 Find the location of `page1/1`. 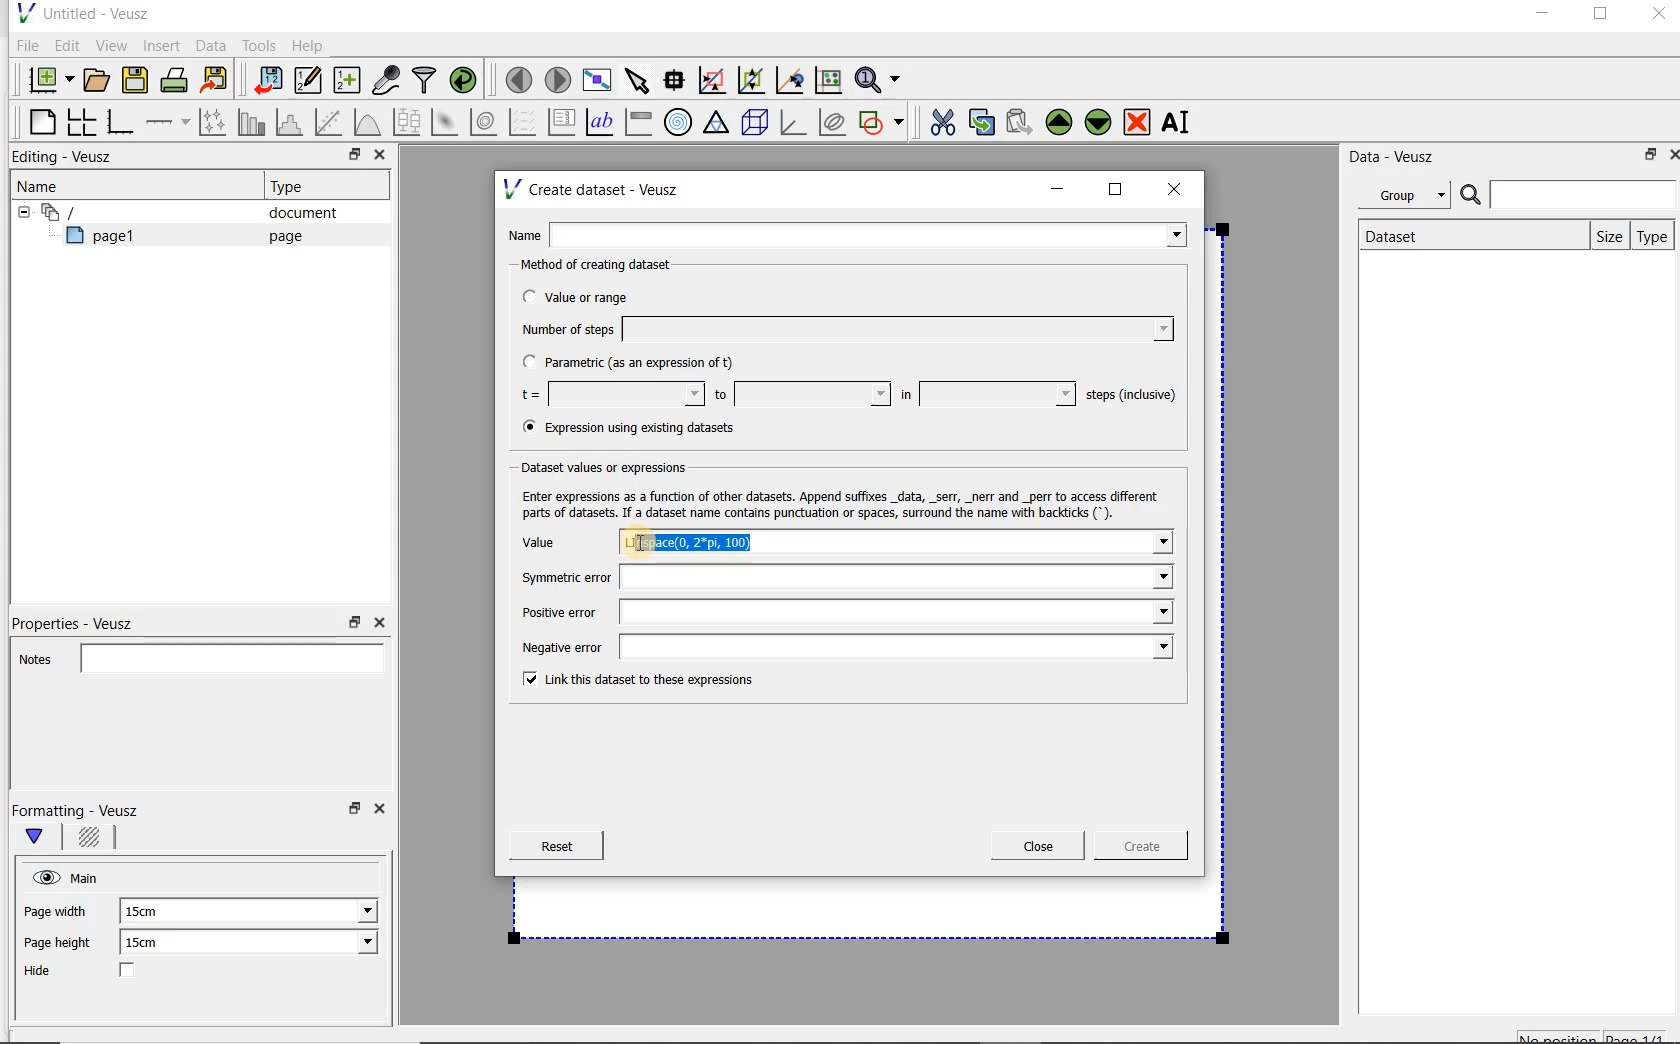

page1/1 is located at coordinates (1643, 1036).